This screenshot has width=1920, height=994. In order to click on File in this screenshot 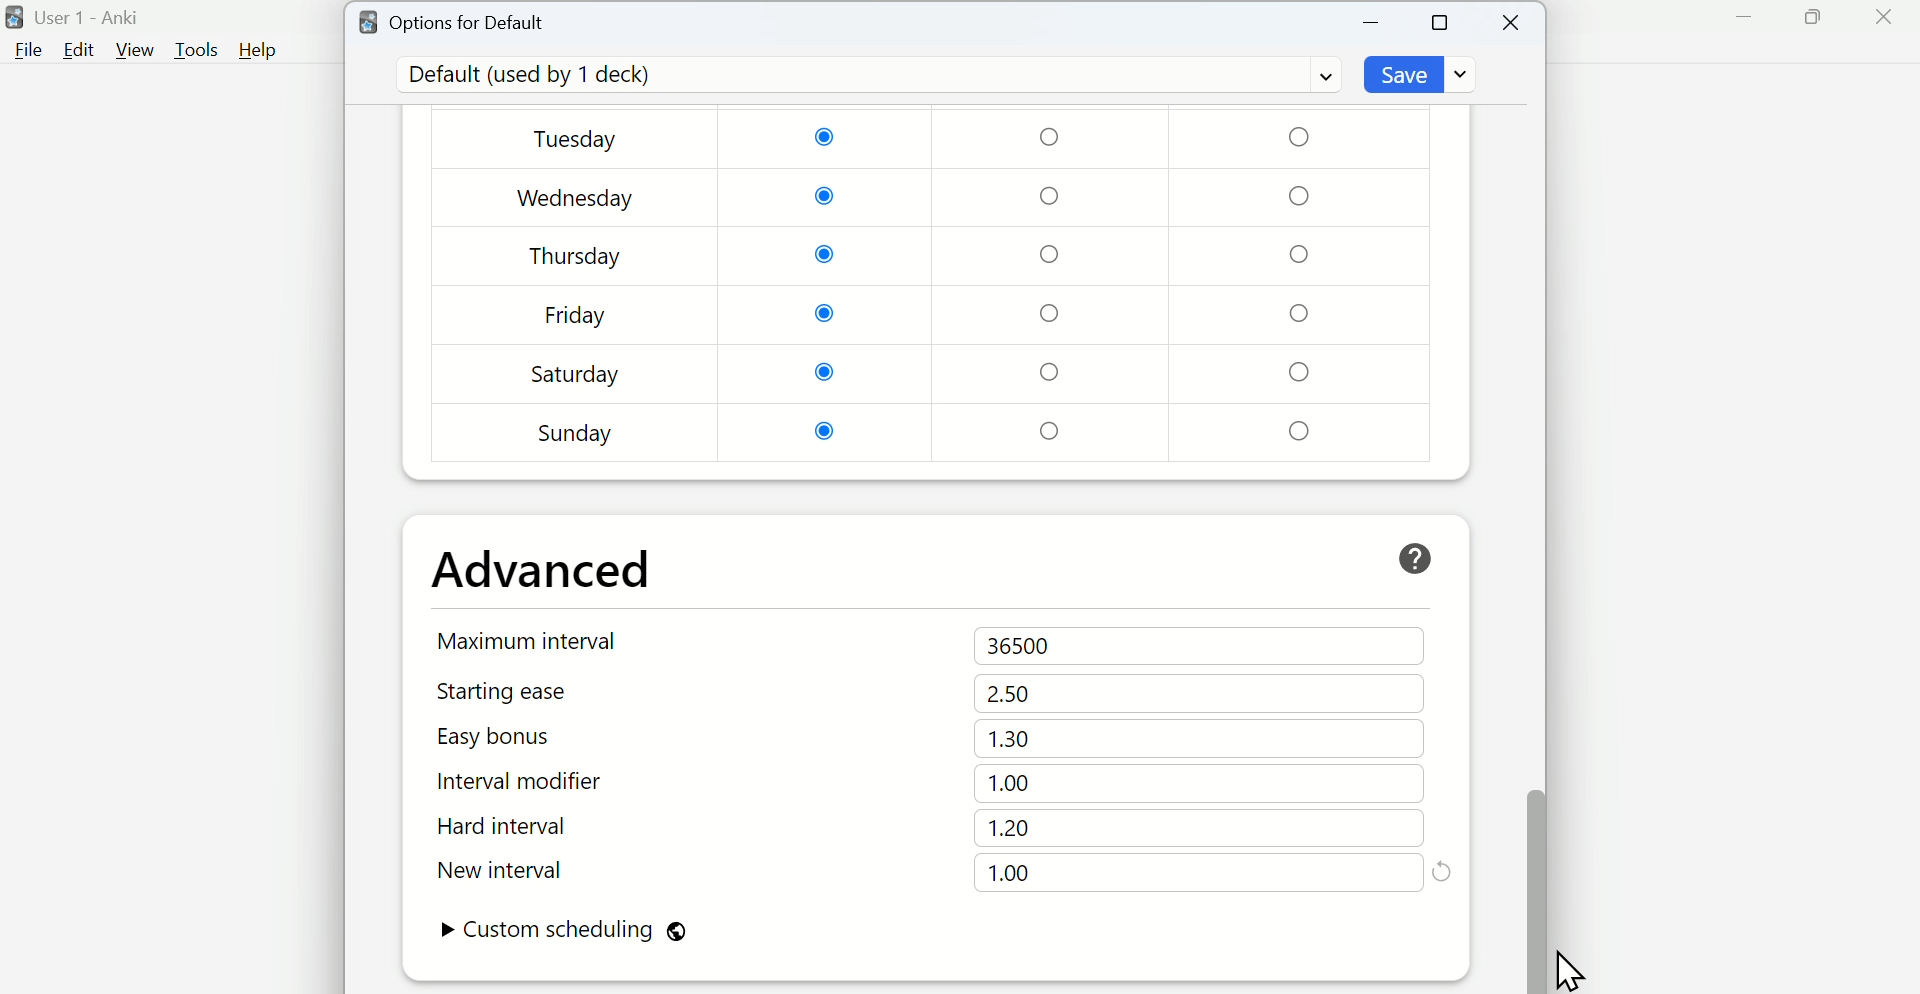, I will do `click(25, 51)`.